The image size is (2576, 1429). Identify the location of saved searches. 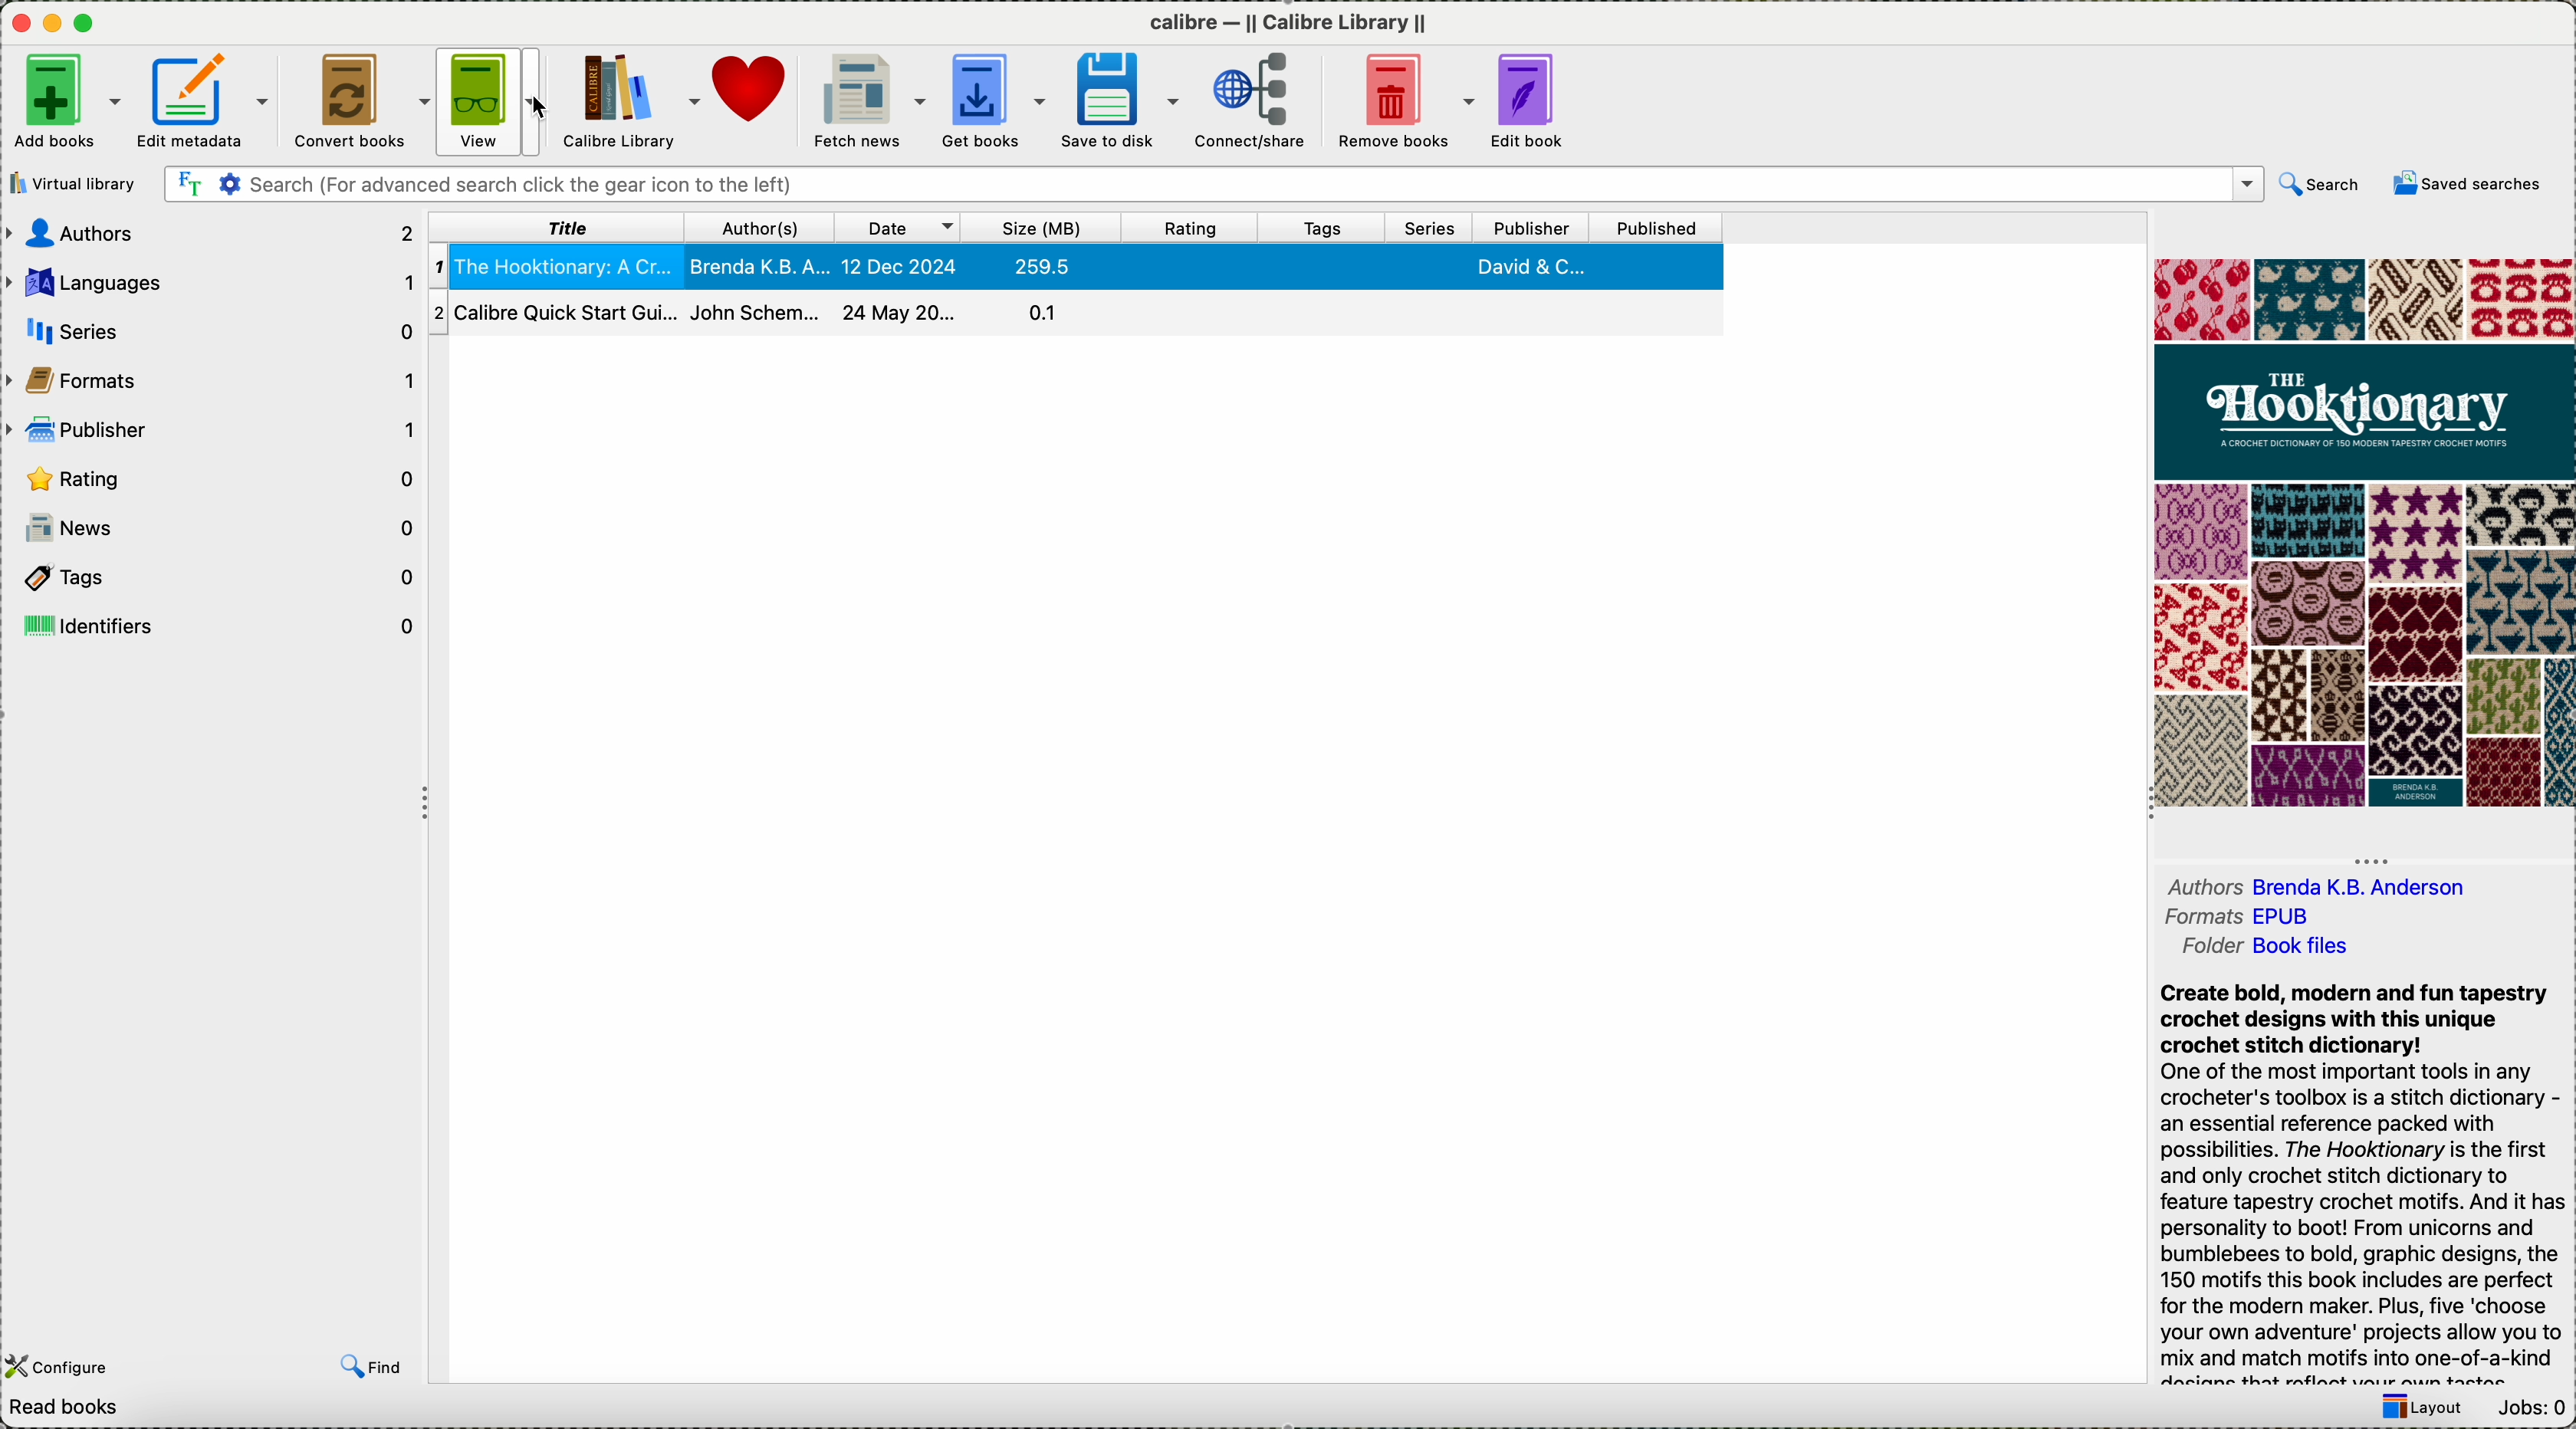
(2466, 183).